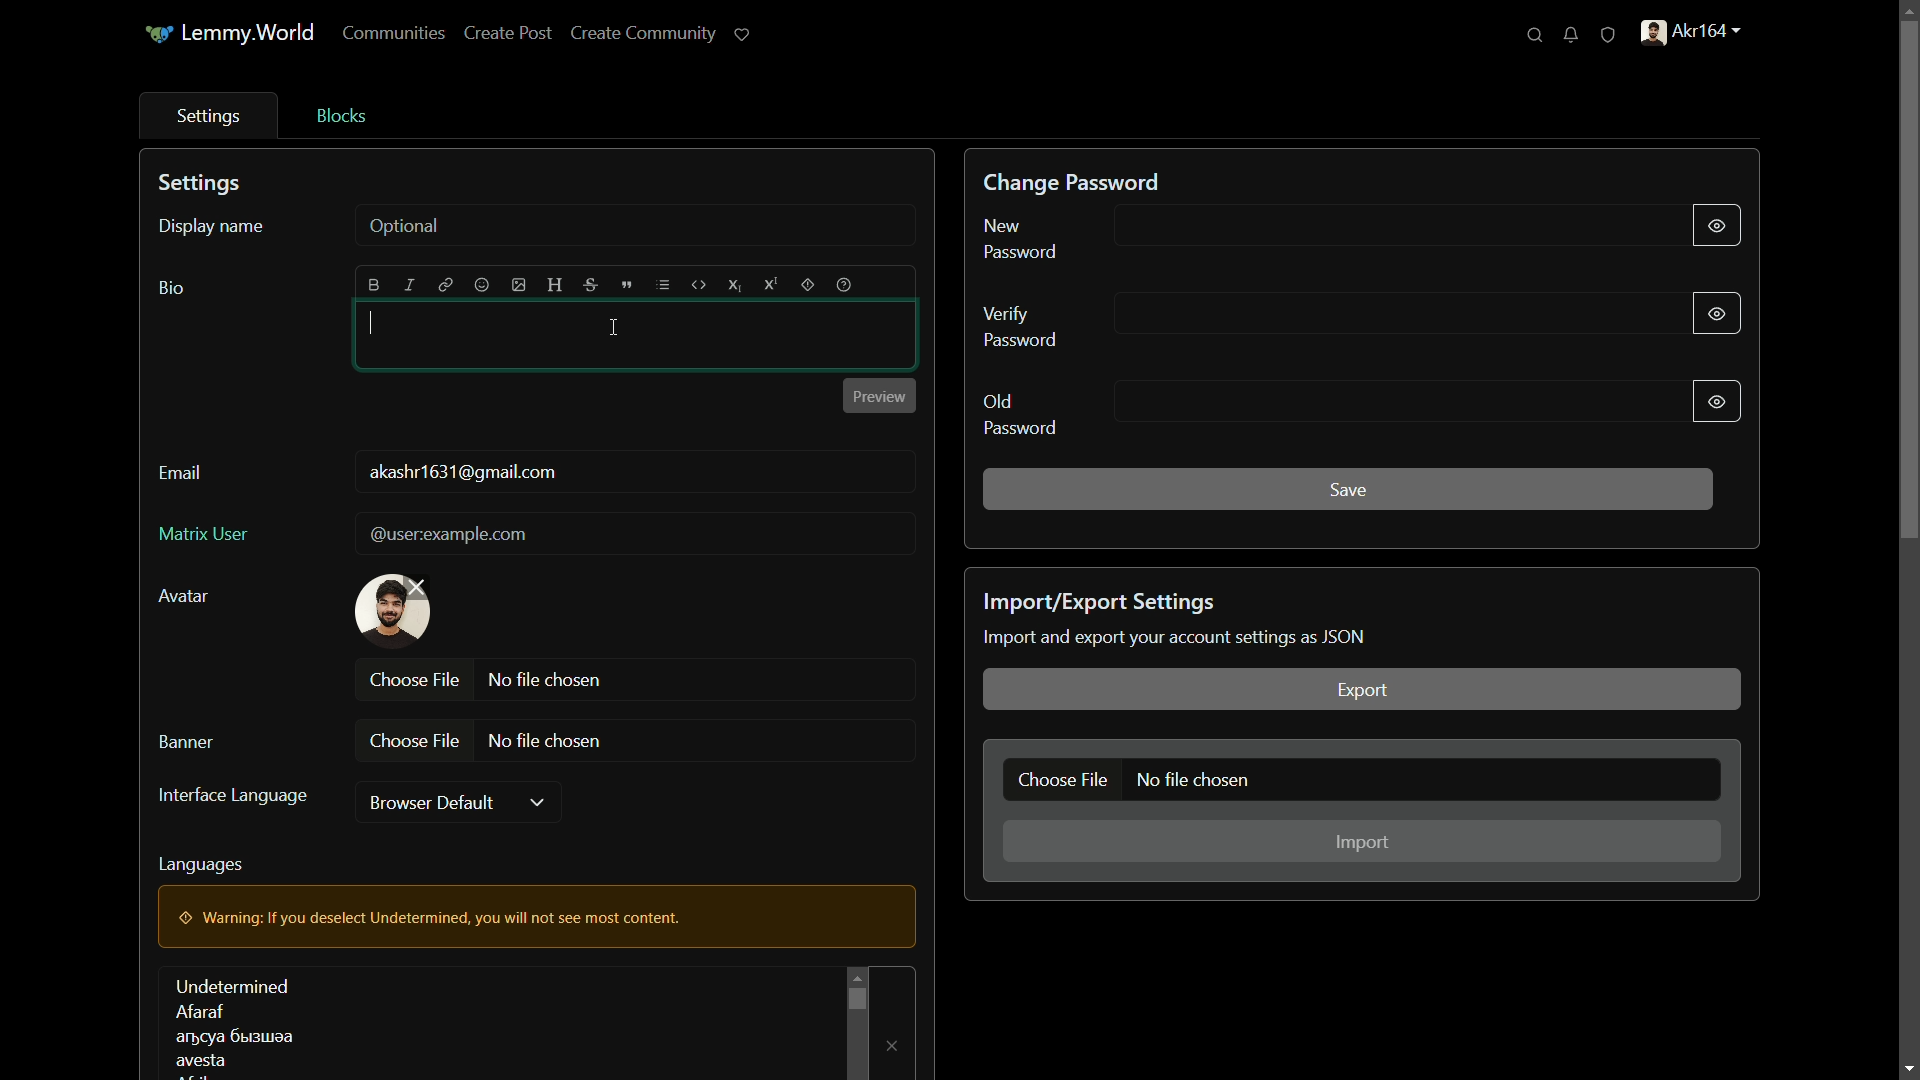 This screenshot has height=1080, width=1920. Describe the element at coordinates (1021, 325) in the screenshot. I see `verify password` at that location.